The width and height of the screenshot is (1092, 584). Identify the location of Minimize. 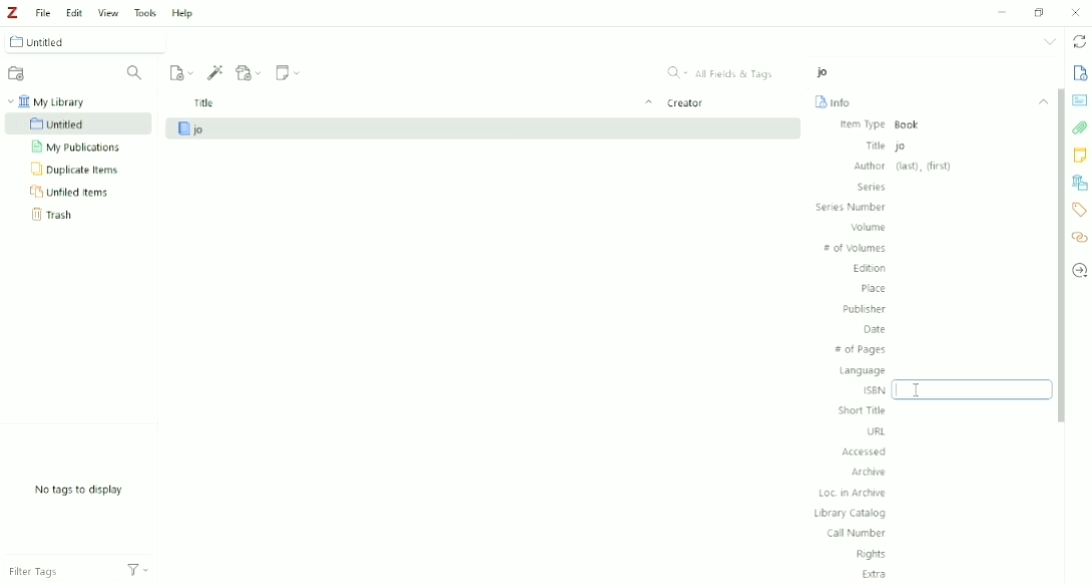
(1001, 12).